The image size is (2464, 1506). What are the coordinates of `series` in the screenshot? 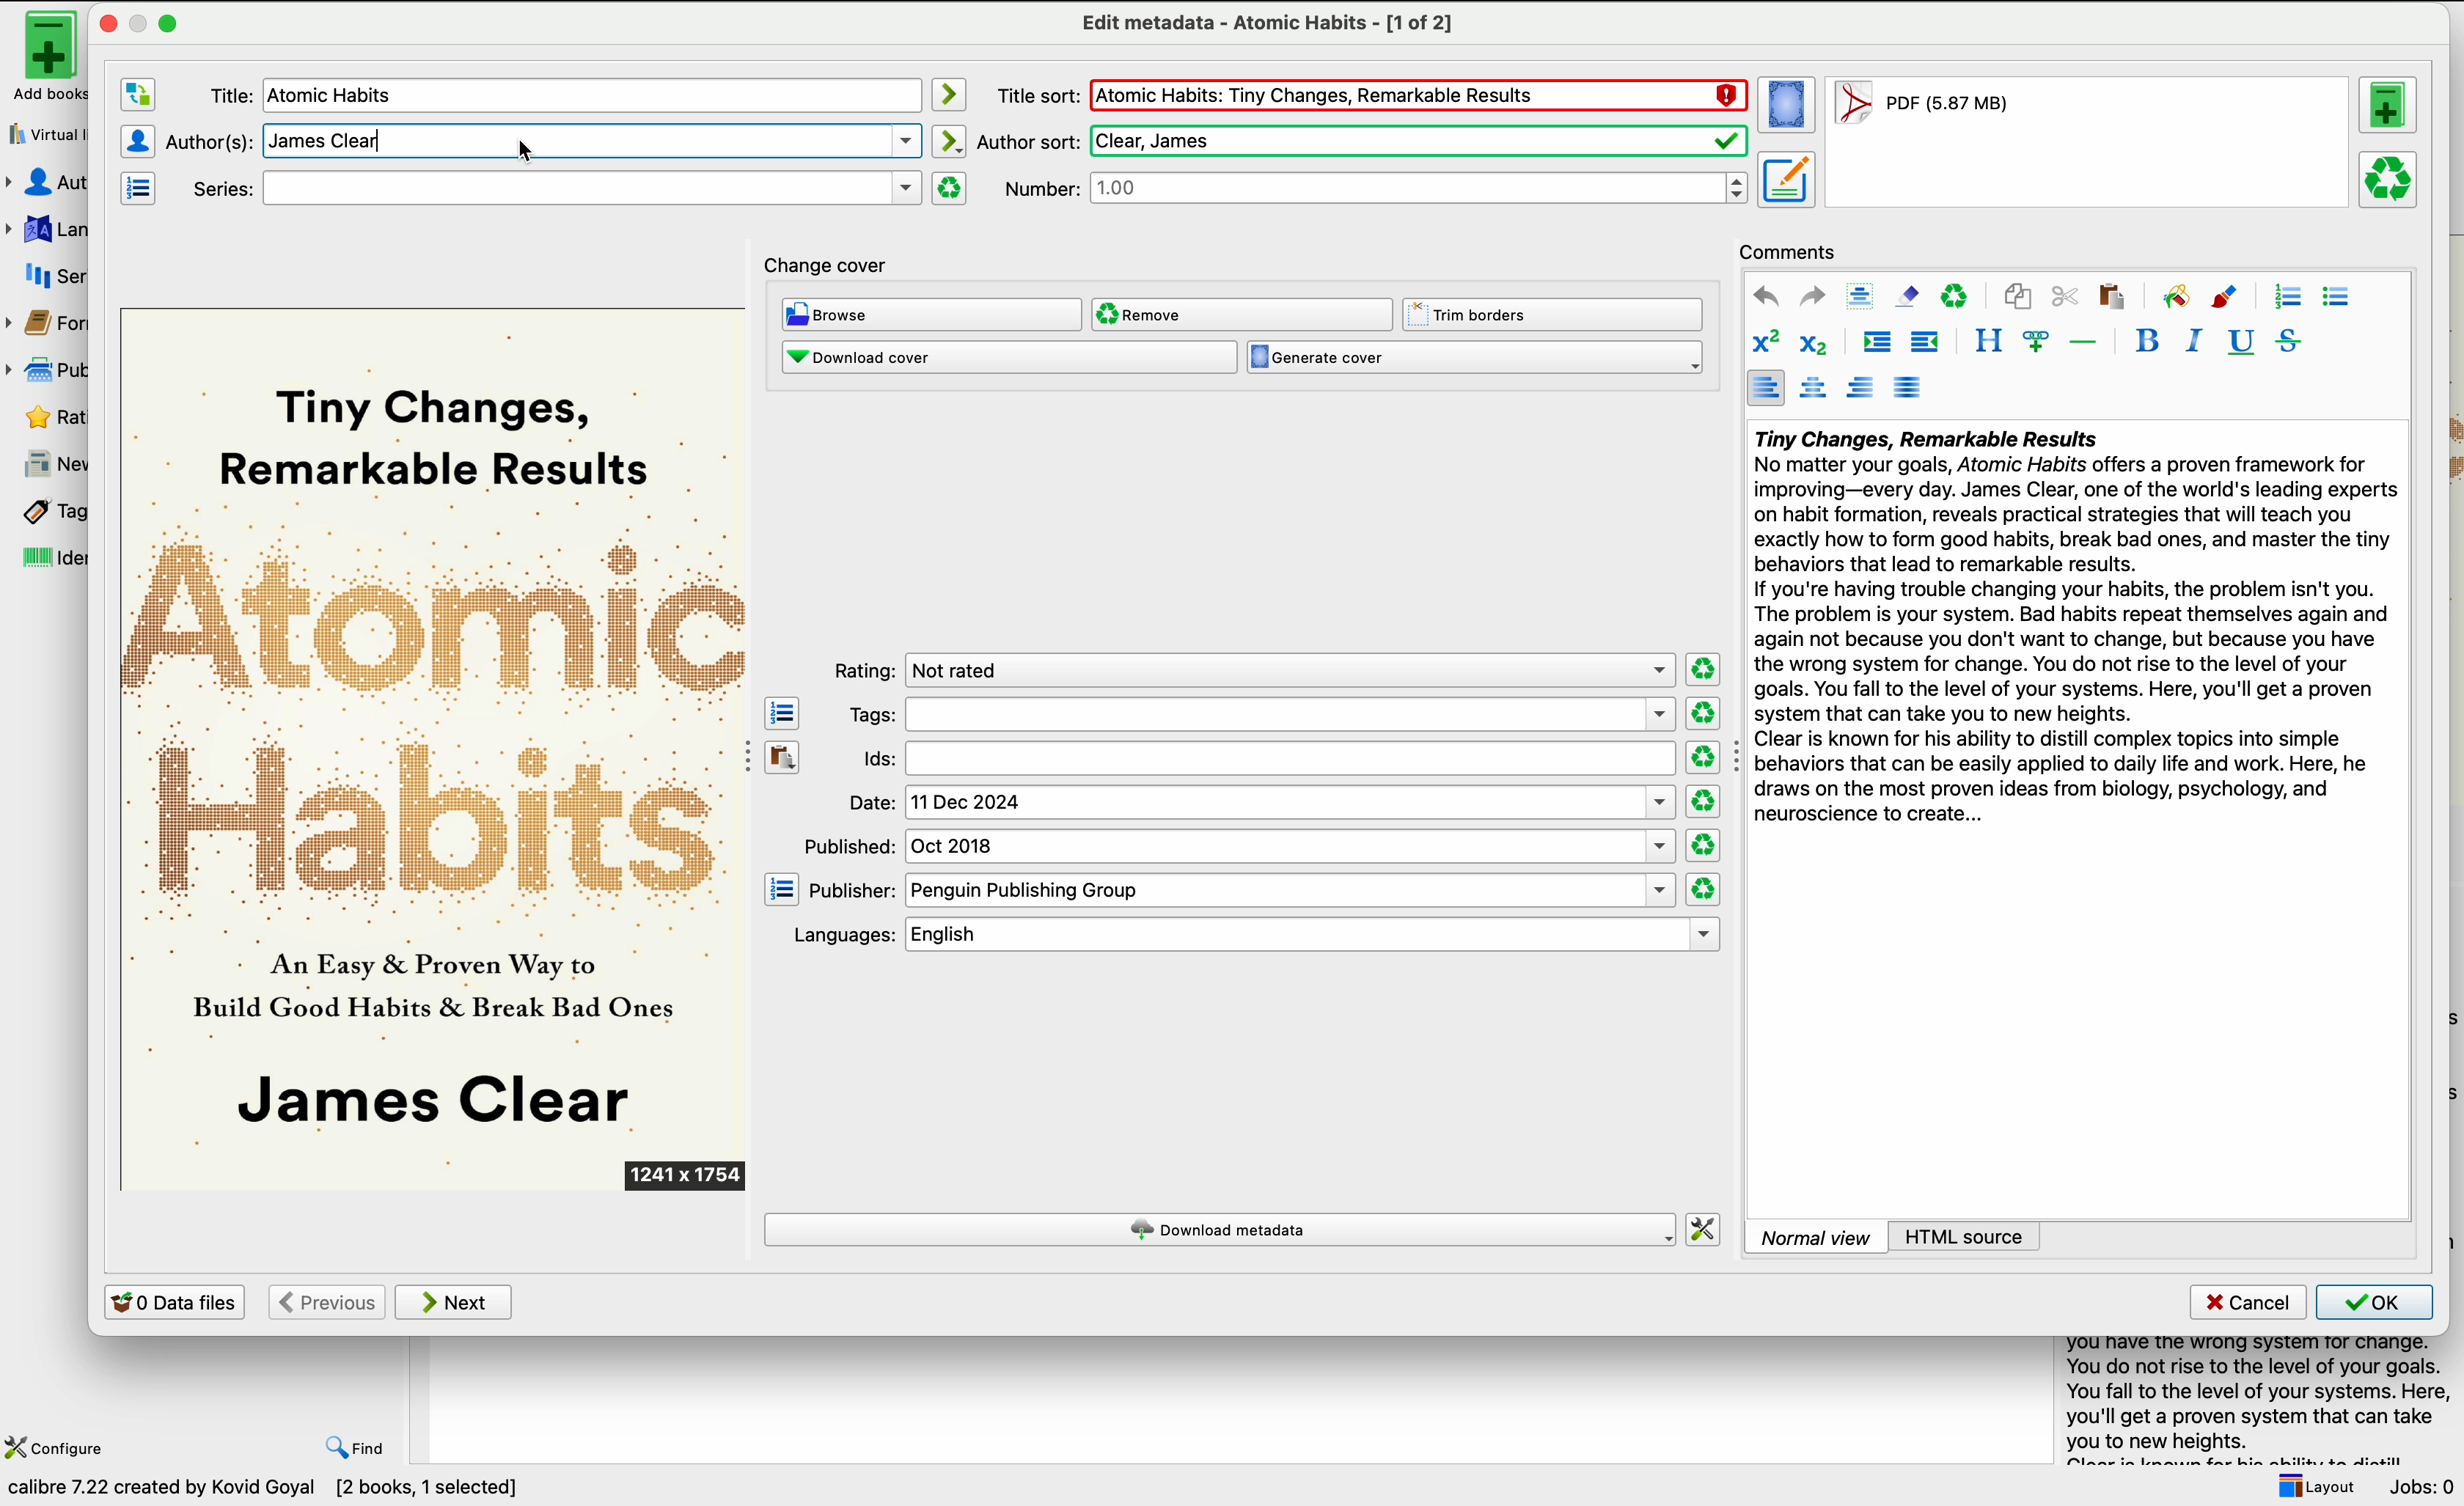 It's located at (48, 276).